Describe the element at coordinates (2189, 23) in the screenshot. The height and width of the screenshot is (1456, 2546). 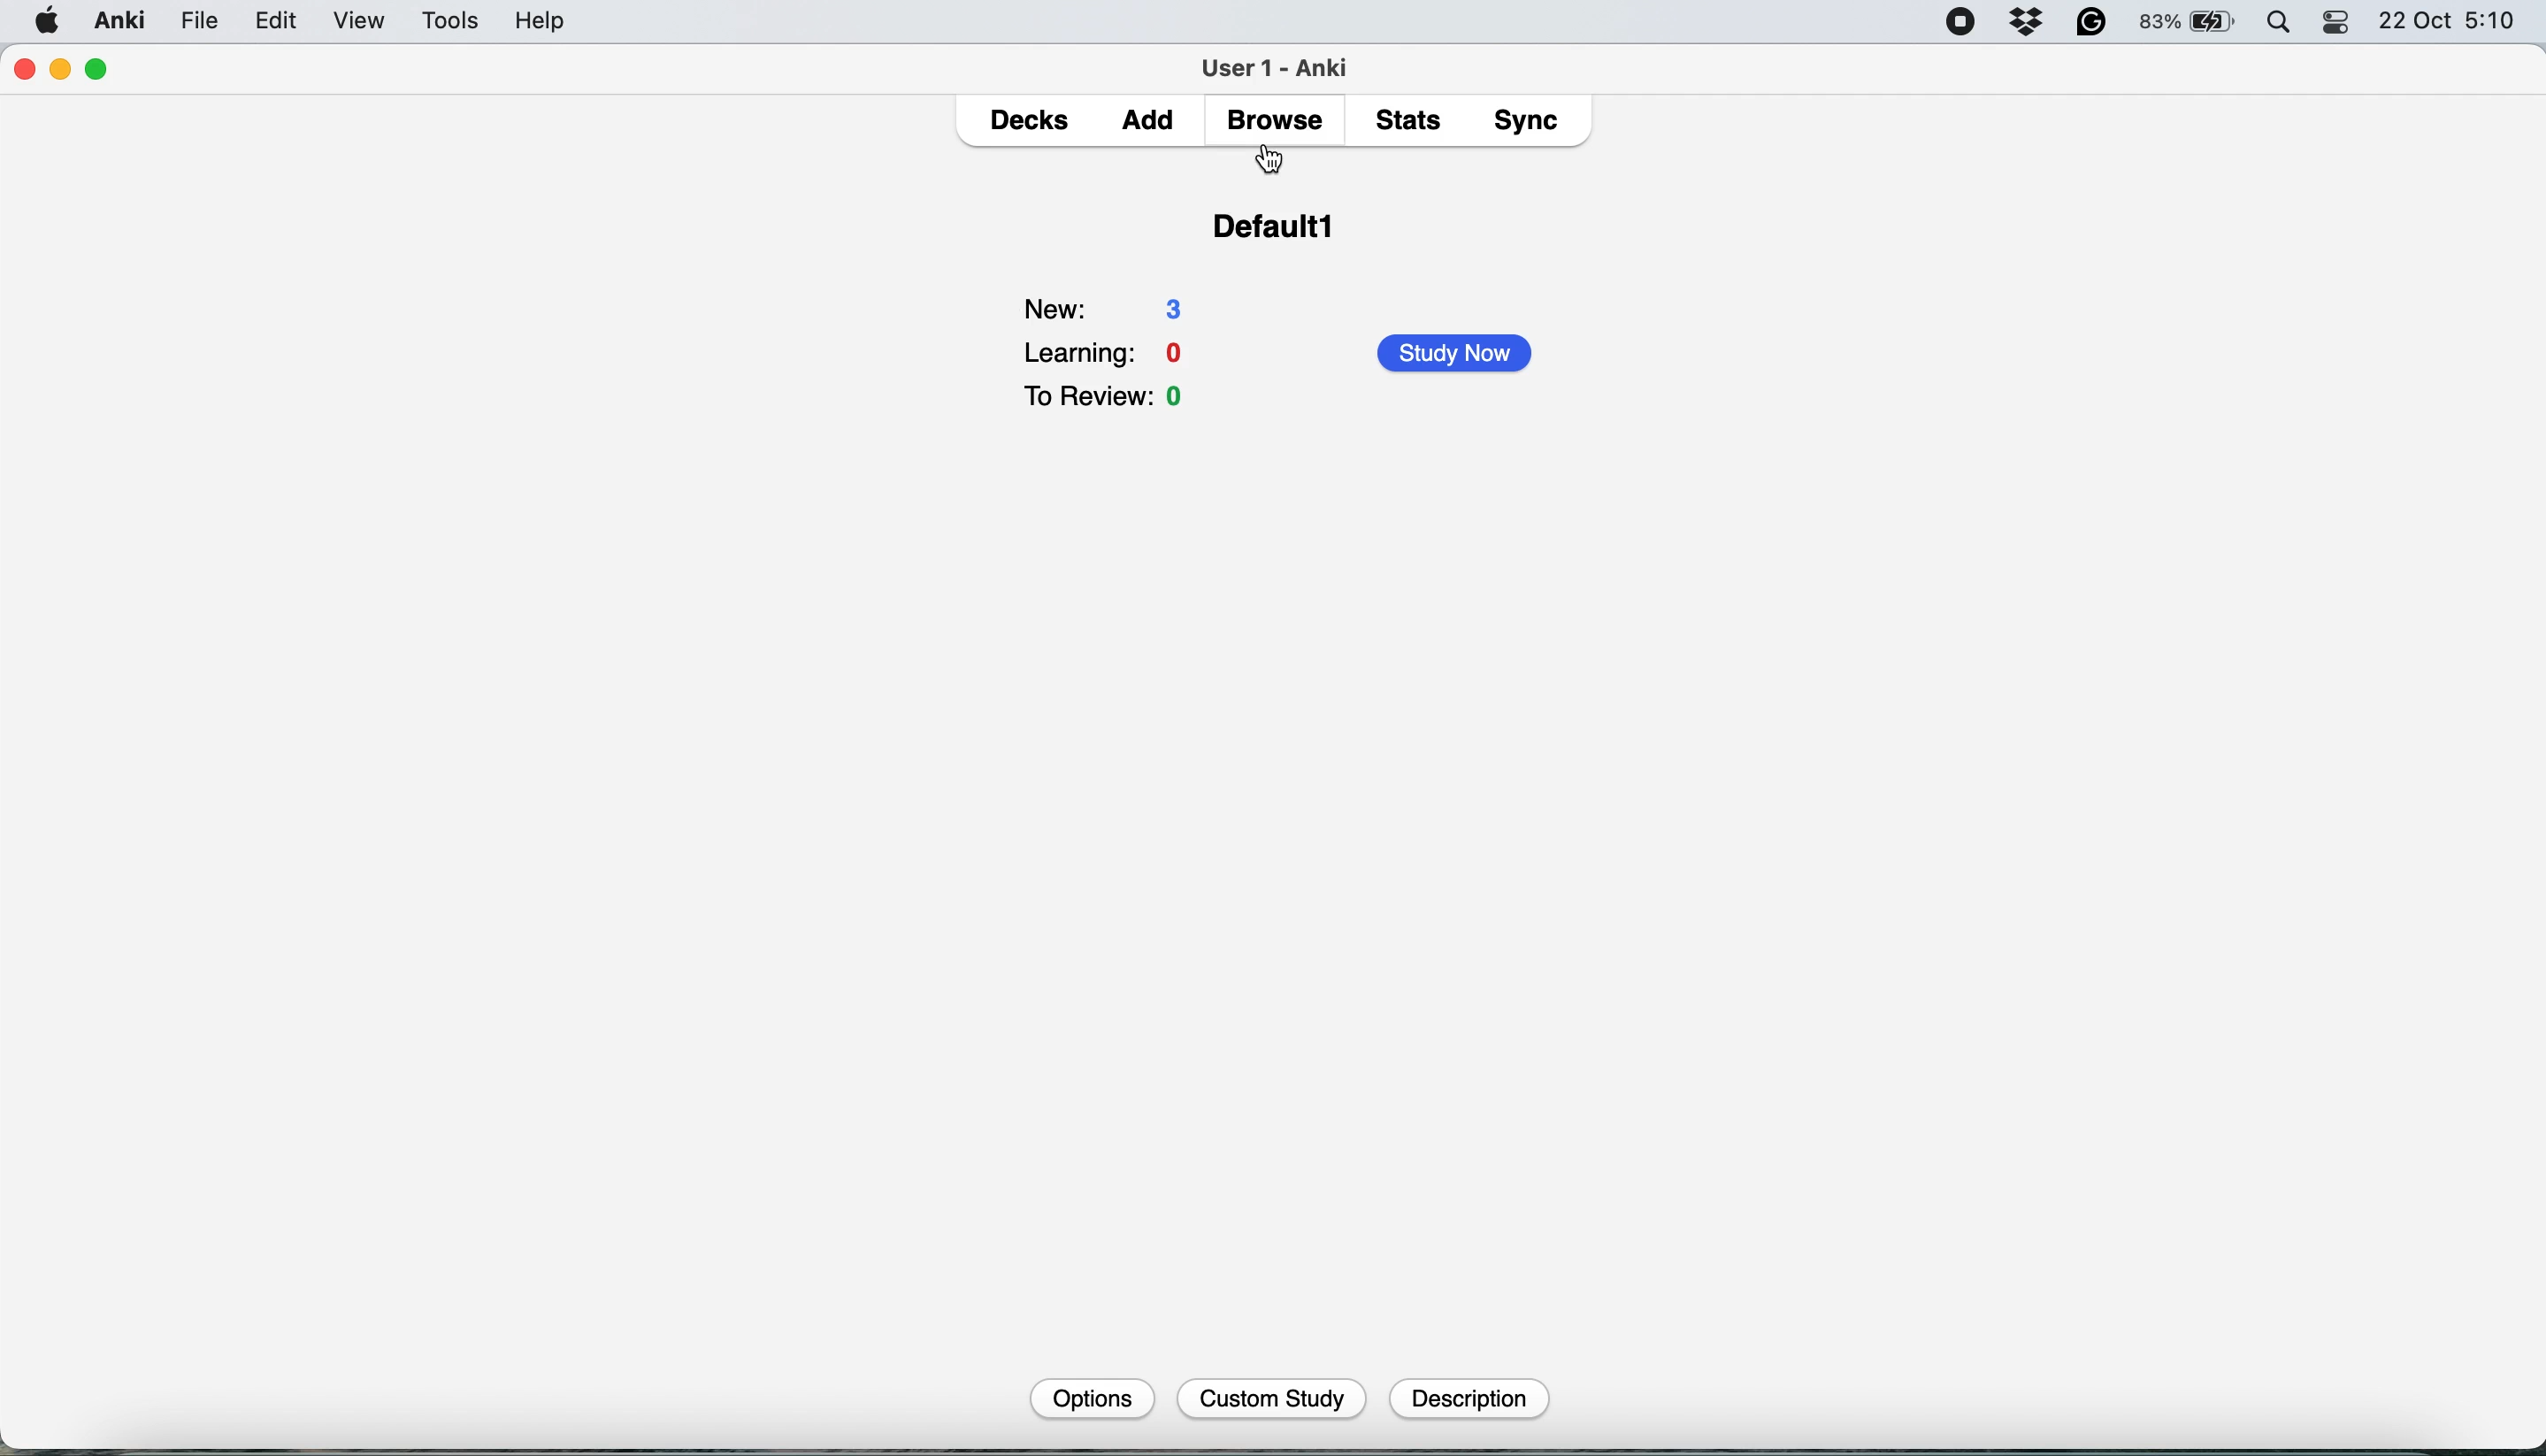
I see `battery` at that location.